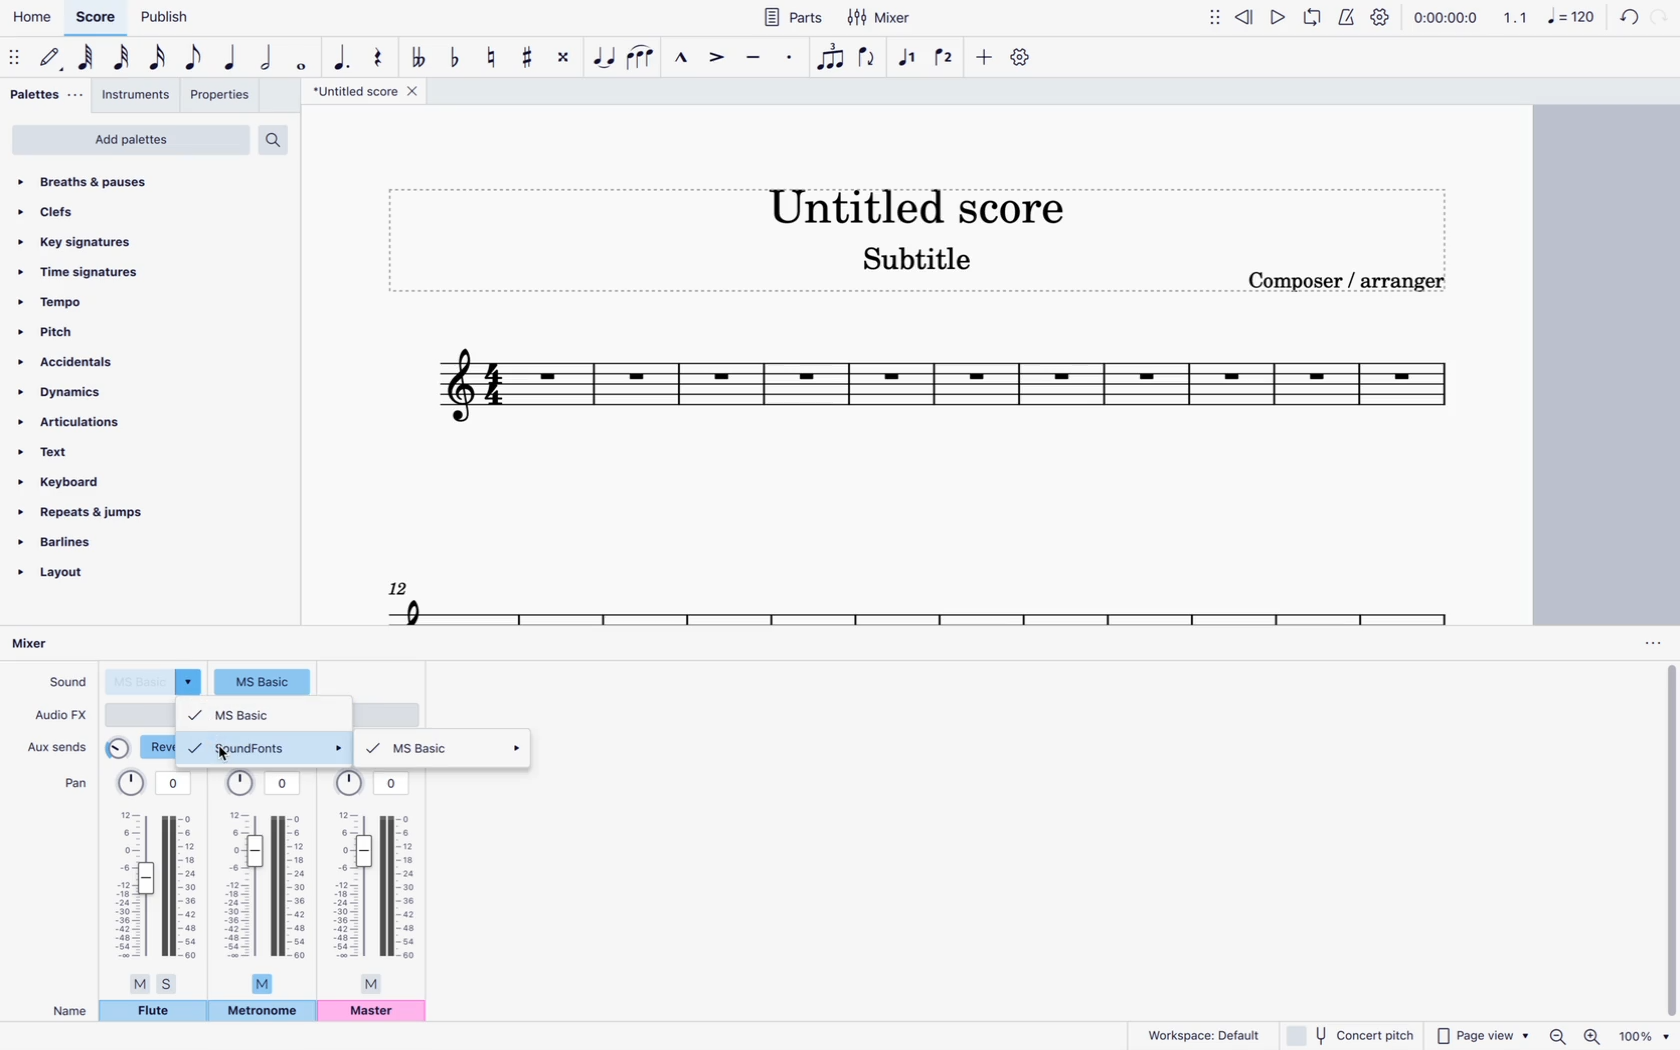 This screenshot has width=1680, height=1050. Describe the element at coordinates (914, 202) in the screenshot. I see `score title` at that location.